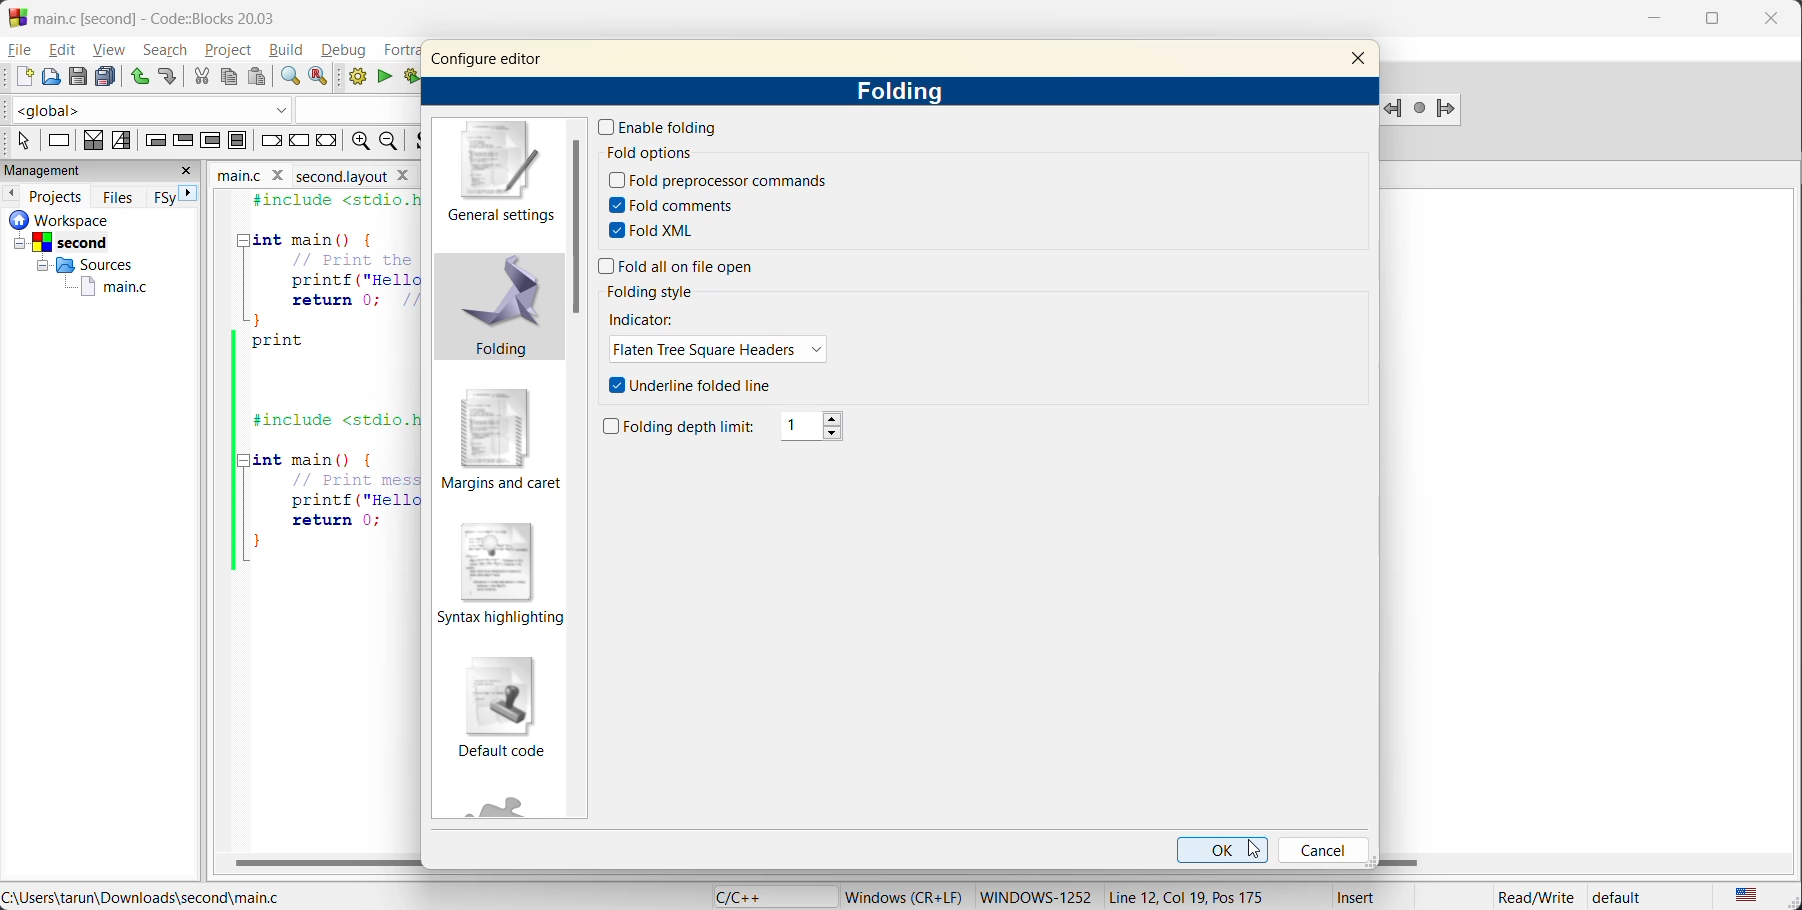 The image size is (1802, 910). What do you see at coordinates (1746, 896) in the screenshot?
I see `text language` at bounding box center [1746, 896].